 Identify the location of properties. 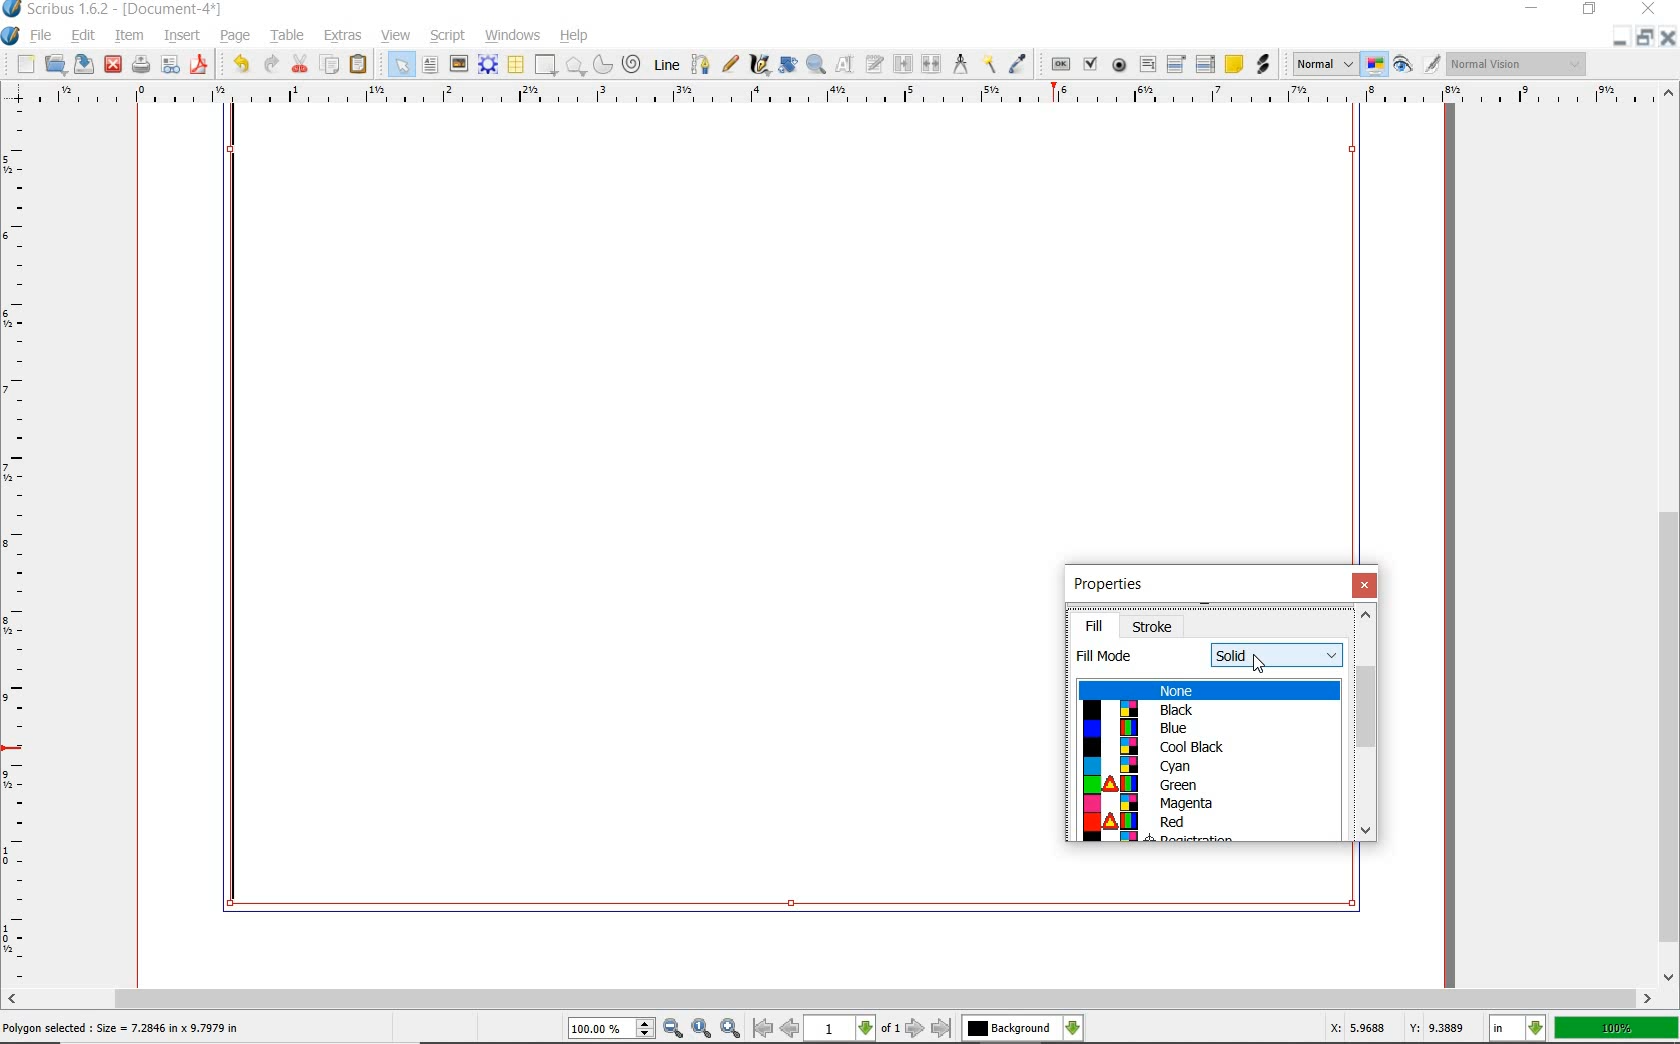
(1110, 587).